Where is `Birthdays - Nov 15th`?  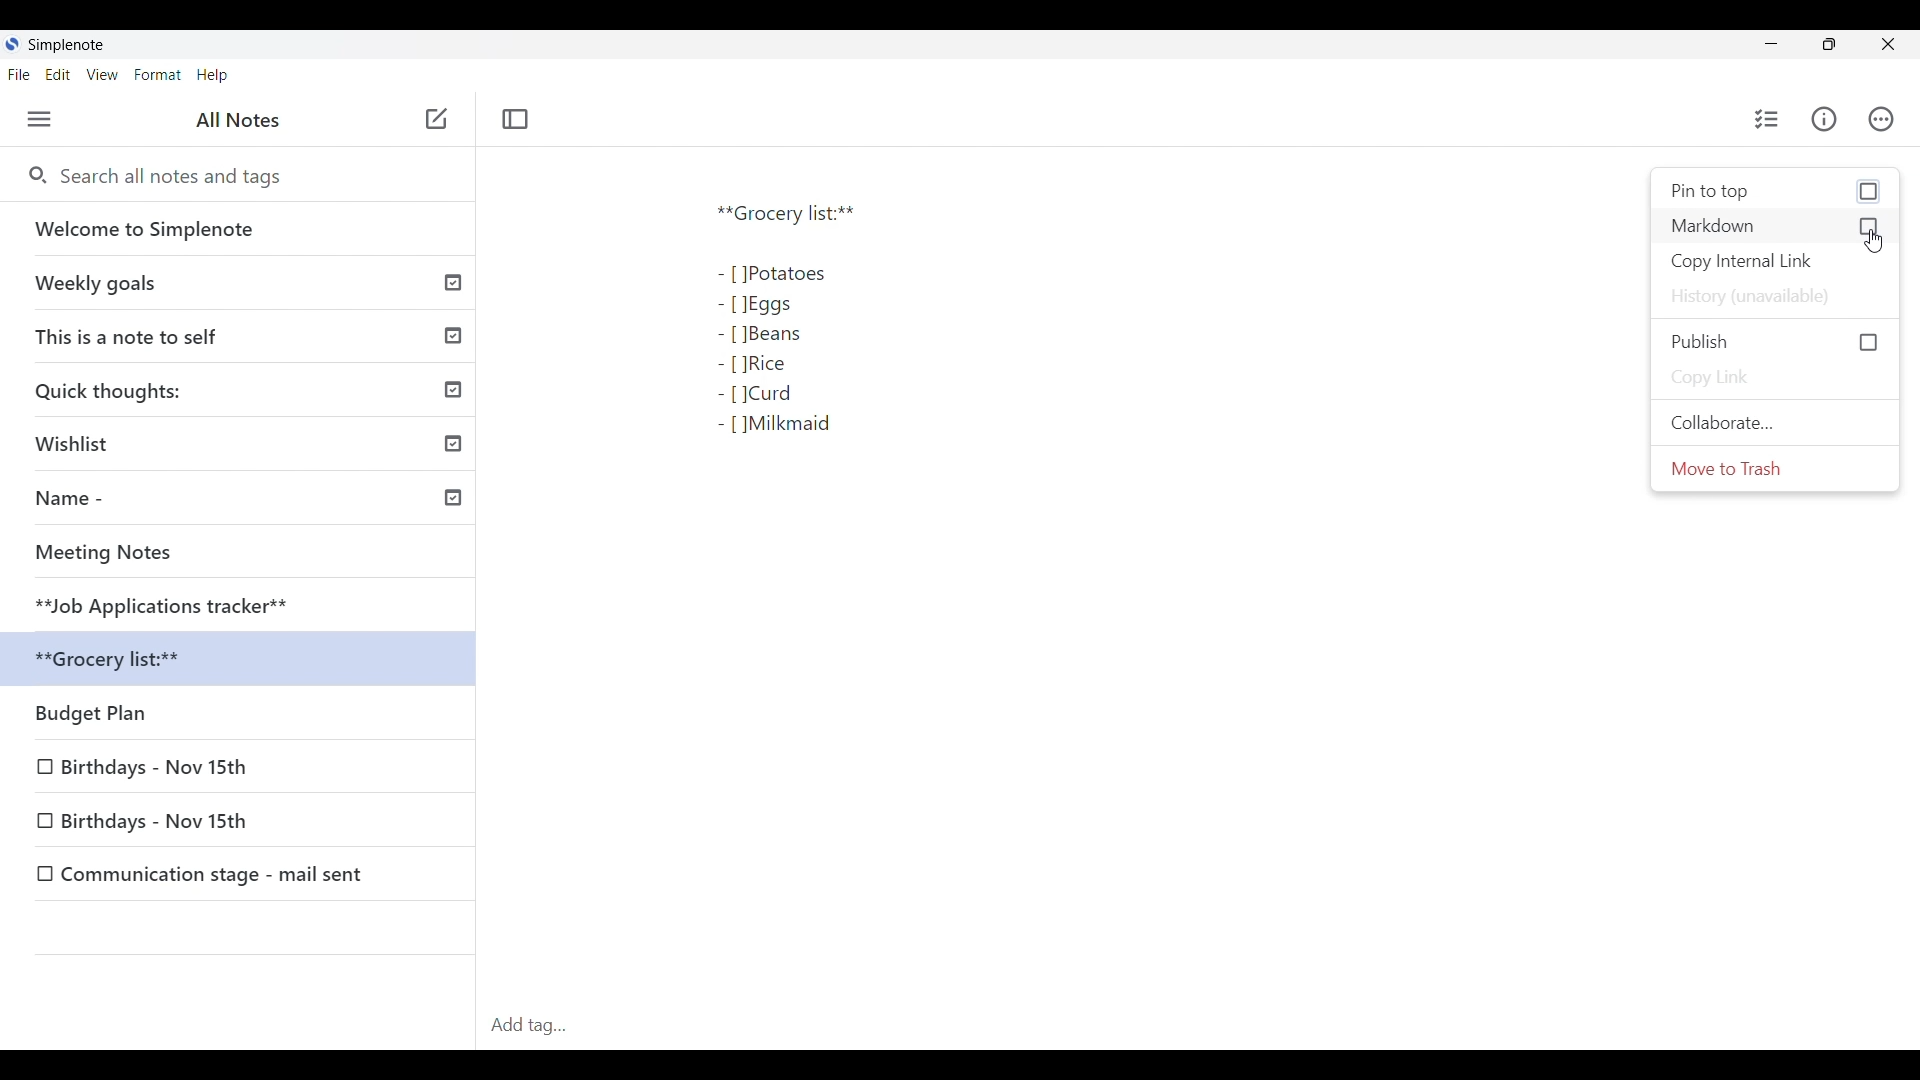
Birthdays - Nov 15th is located at coordinates (241, 822).